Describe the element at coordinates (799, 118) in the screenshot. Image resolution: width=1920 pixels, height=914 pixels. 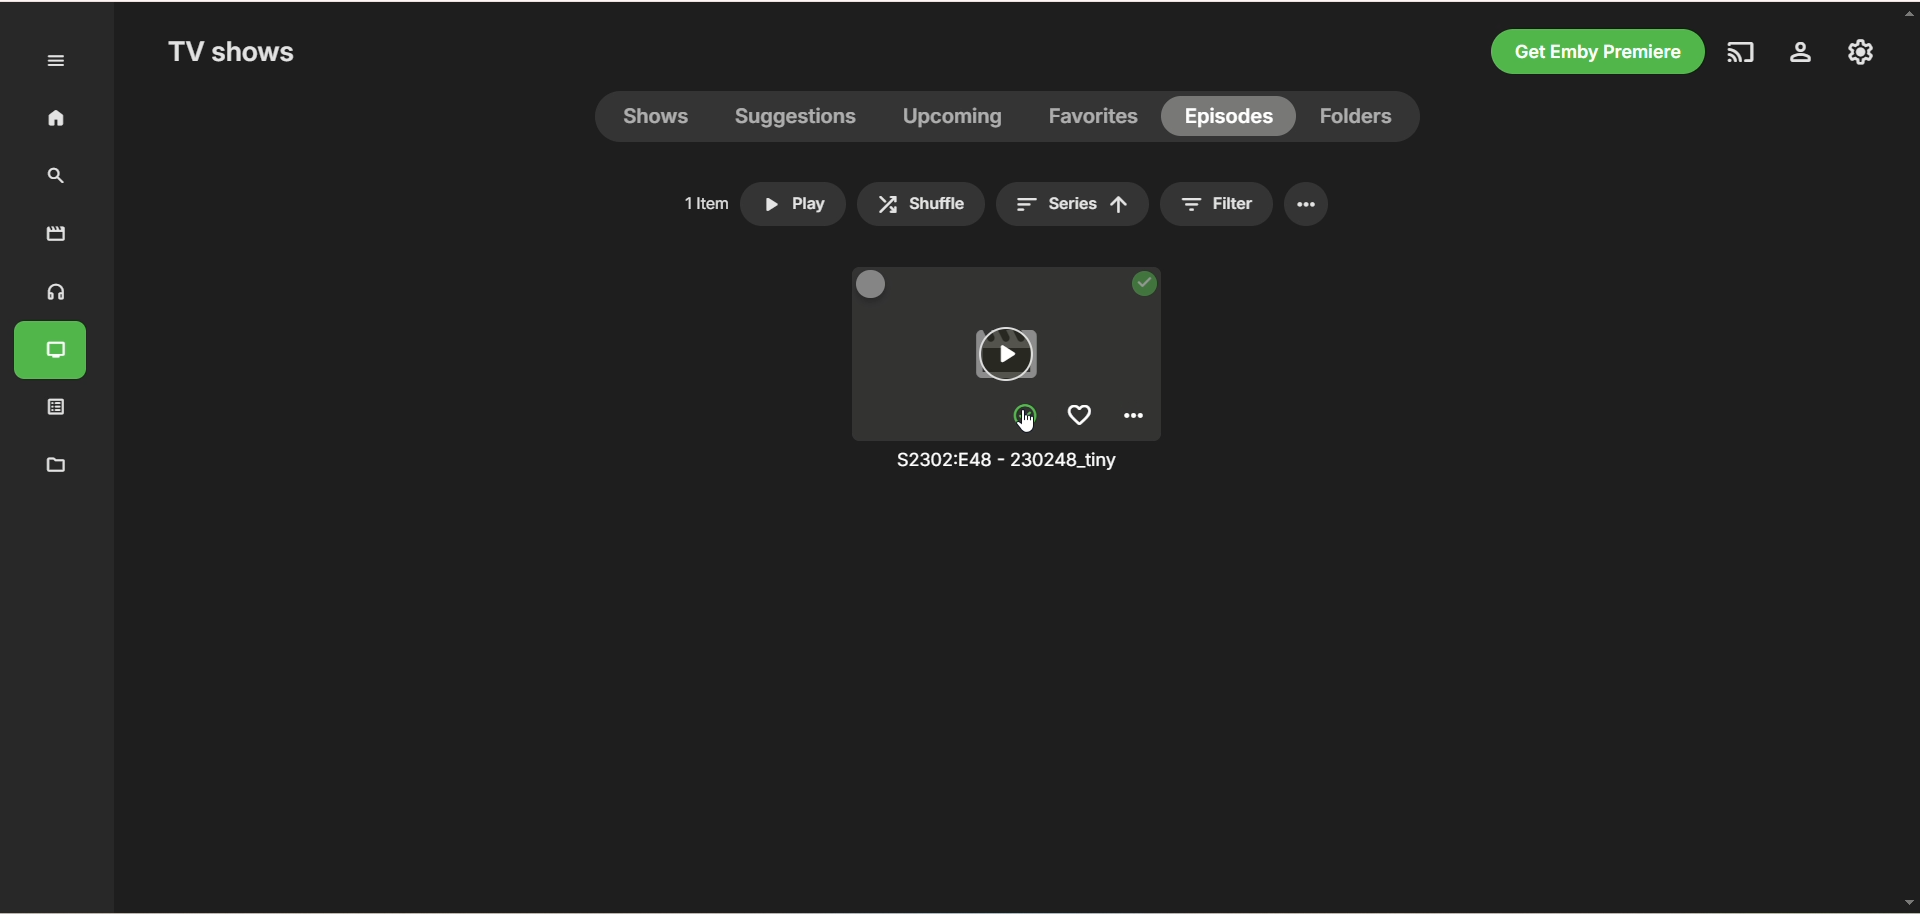
I see `suggestions` at that location.